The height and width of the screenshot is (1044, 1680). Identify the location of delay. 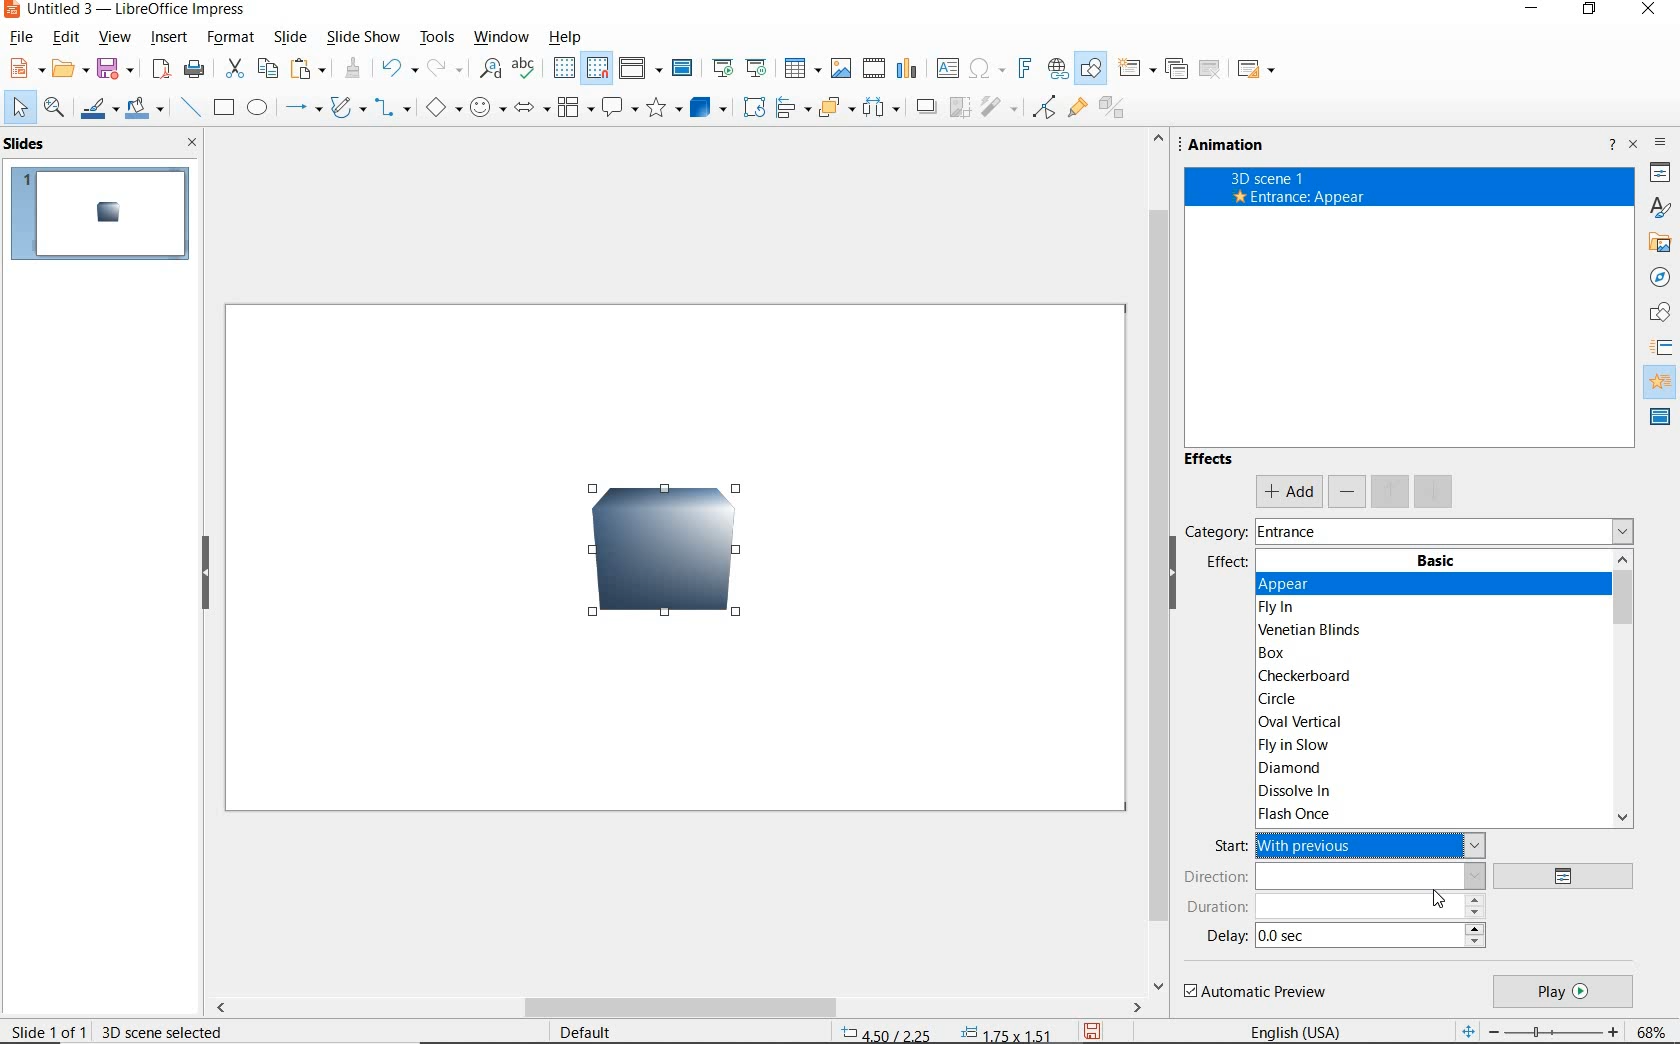
(1226, 936).